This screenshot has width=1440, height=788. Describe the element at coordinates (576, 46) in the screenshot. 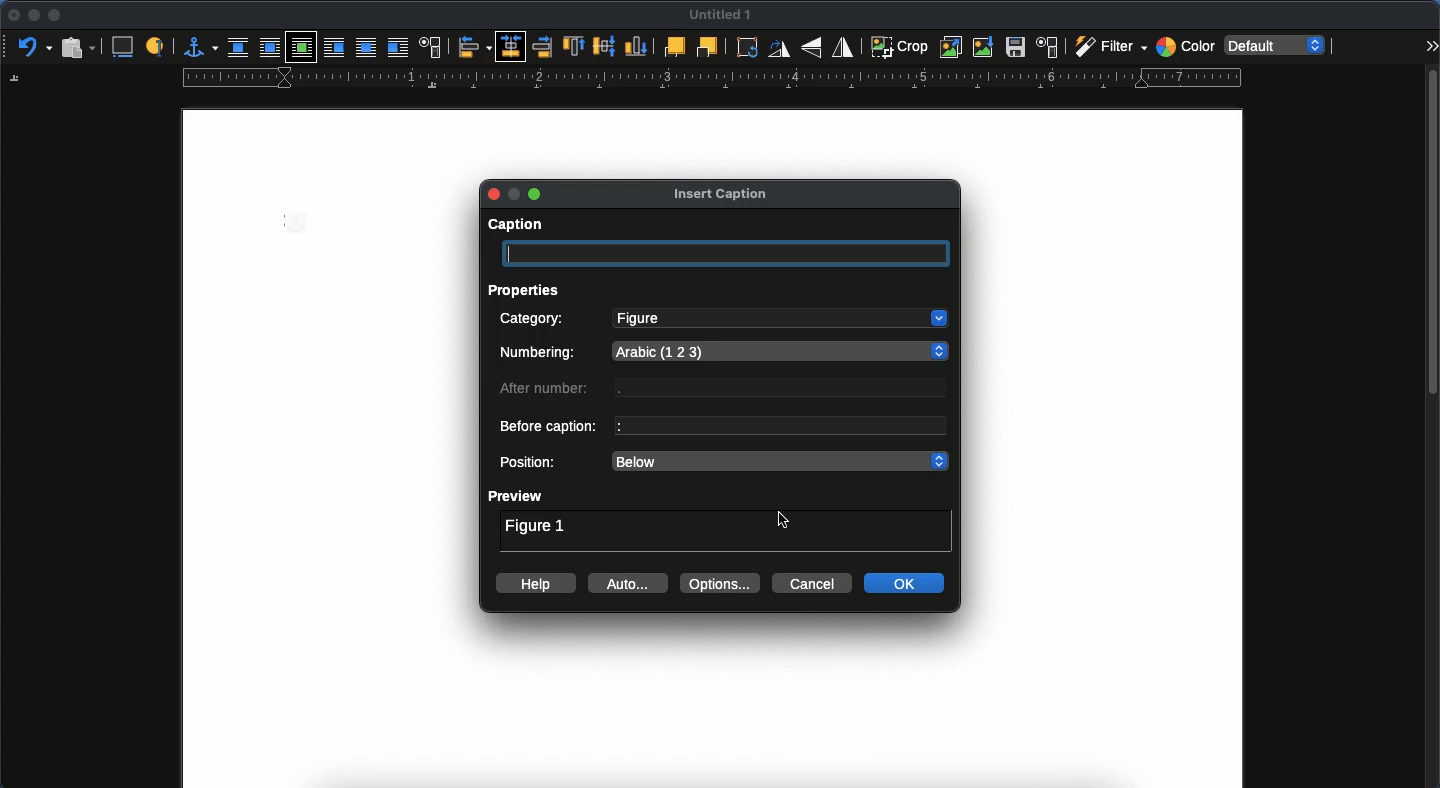

I see `top to anchor ` at that location.